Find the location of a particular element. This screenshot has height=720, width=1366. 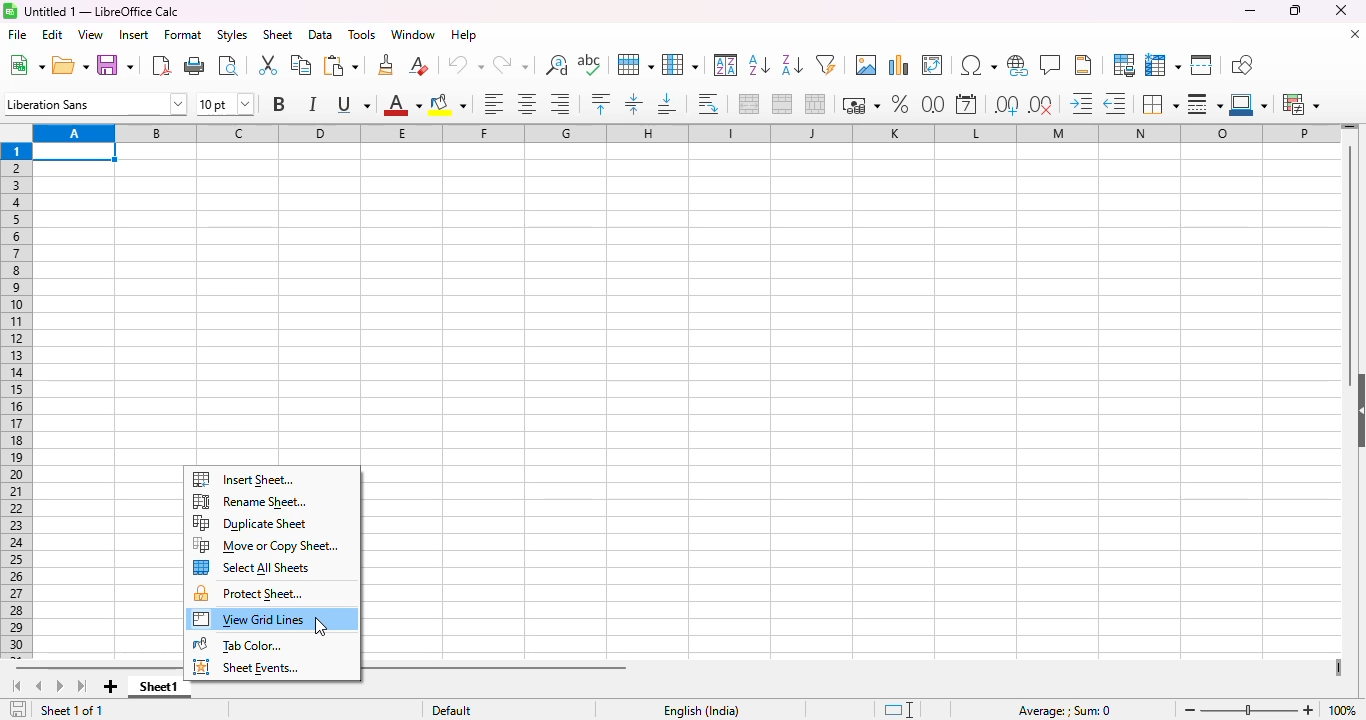

title is located at coordinates (102, 11).